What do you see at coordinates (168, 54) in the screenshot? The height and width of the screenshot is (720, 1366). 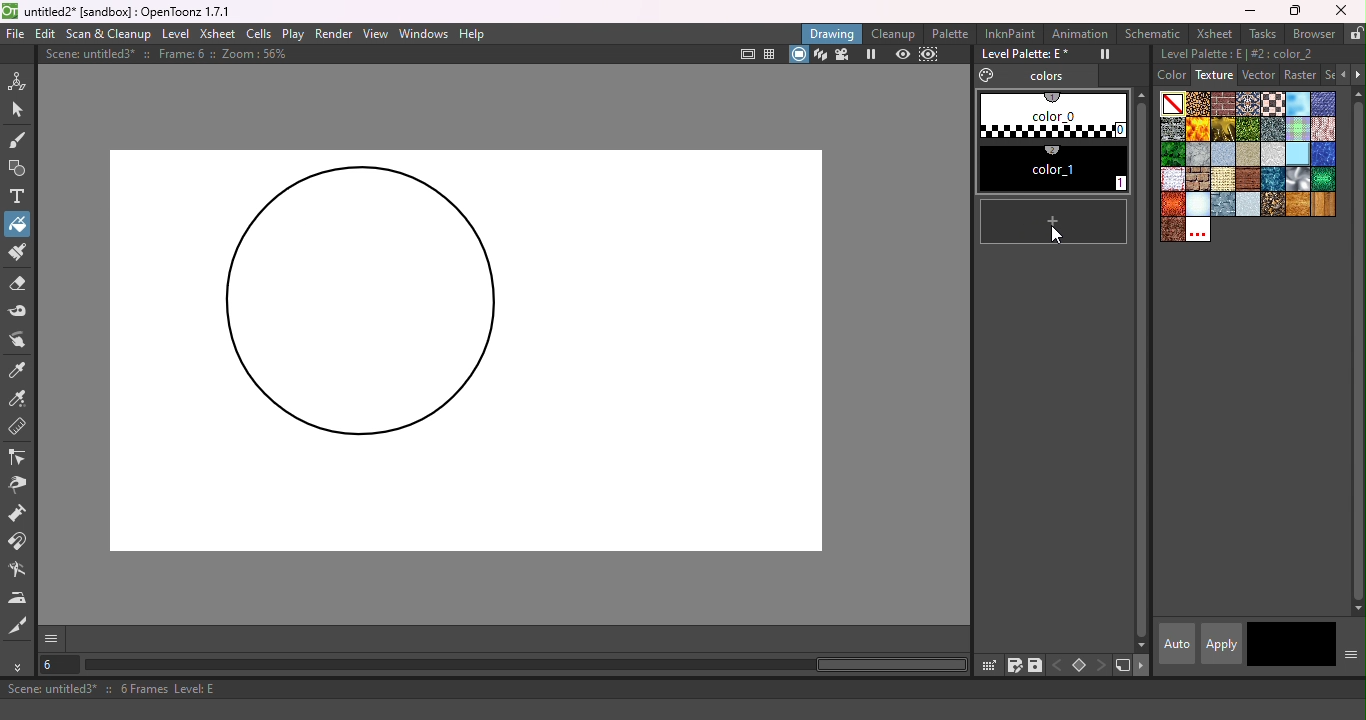 I see `Scene: untitled3* :: Frame: 6 :: Zoom: 56%` at bounding box center [168, 54].